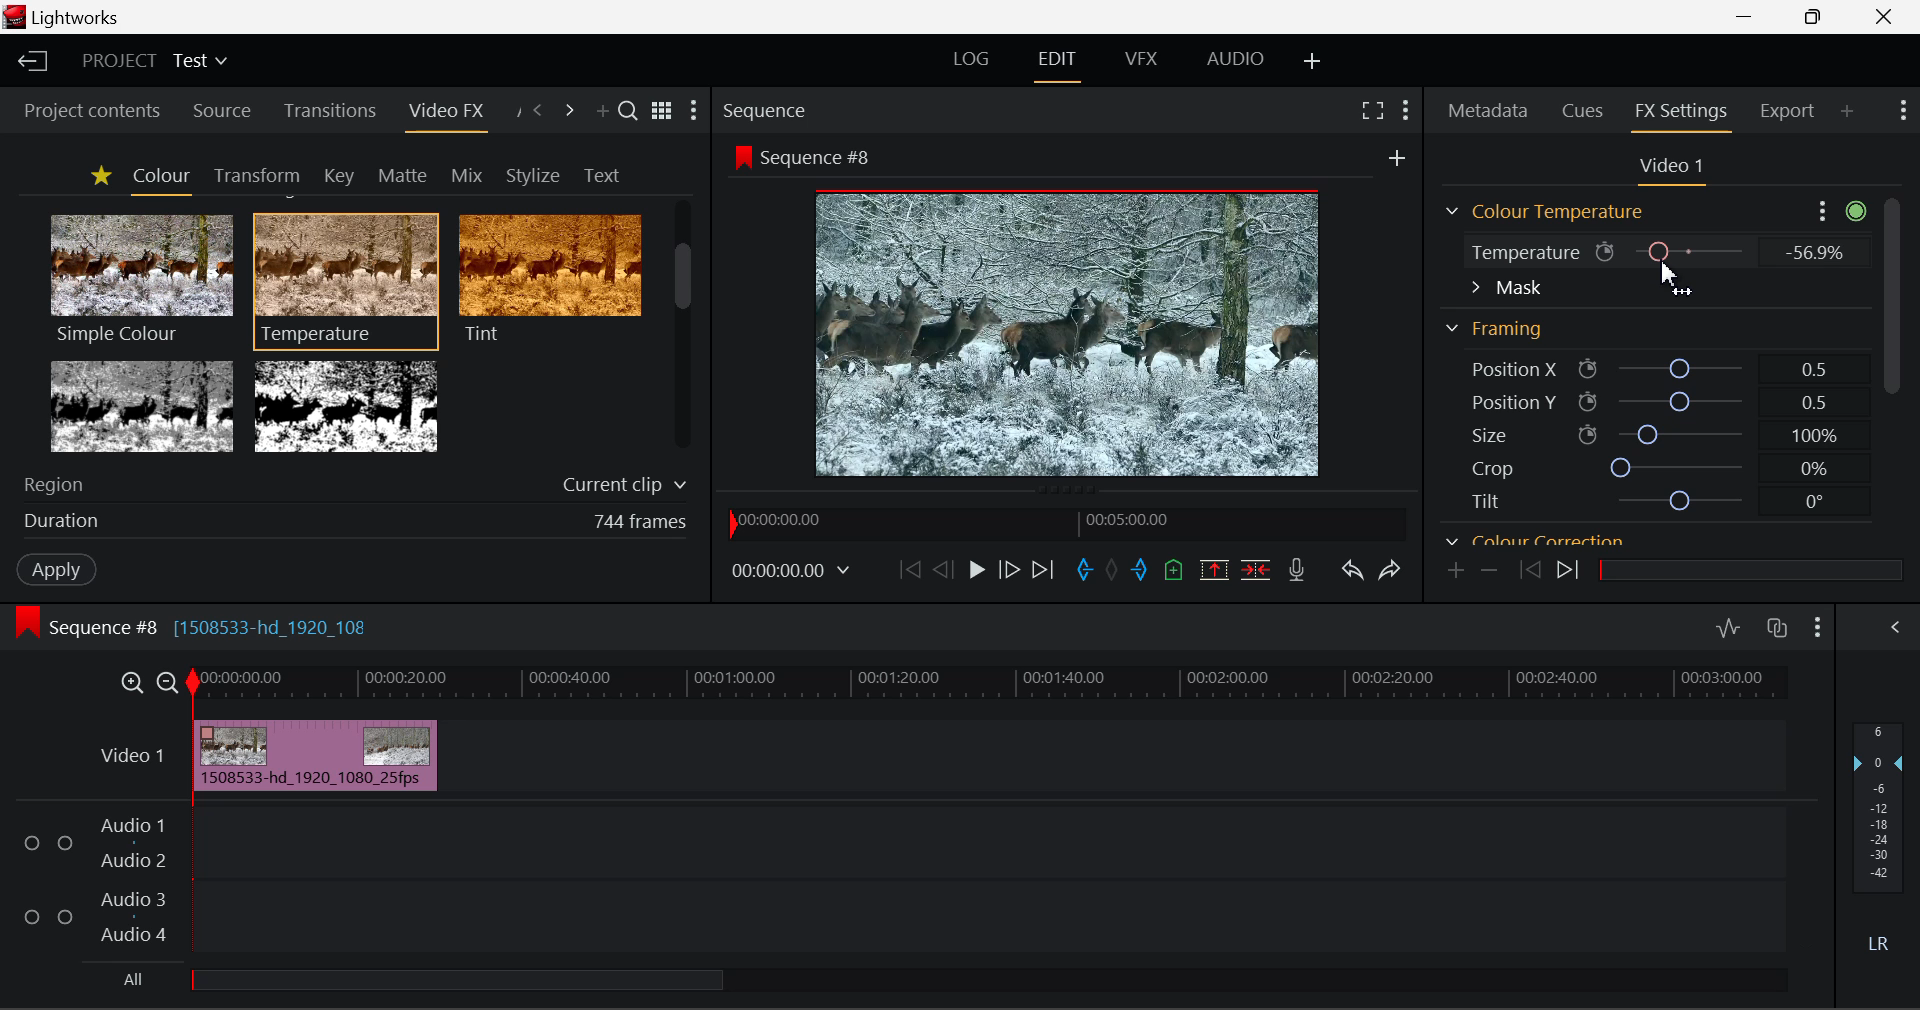 Image resolution: width=1920 pixels, height=1010 pixels. Describe the element at coordinates (1816, 502) in the screenshot. I see `0°` at that location.